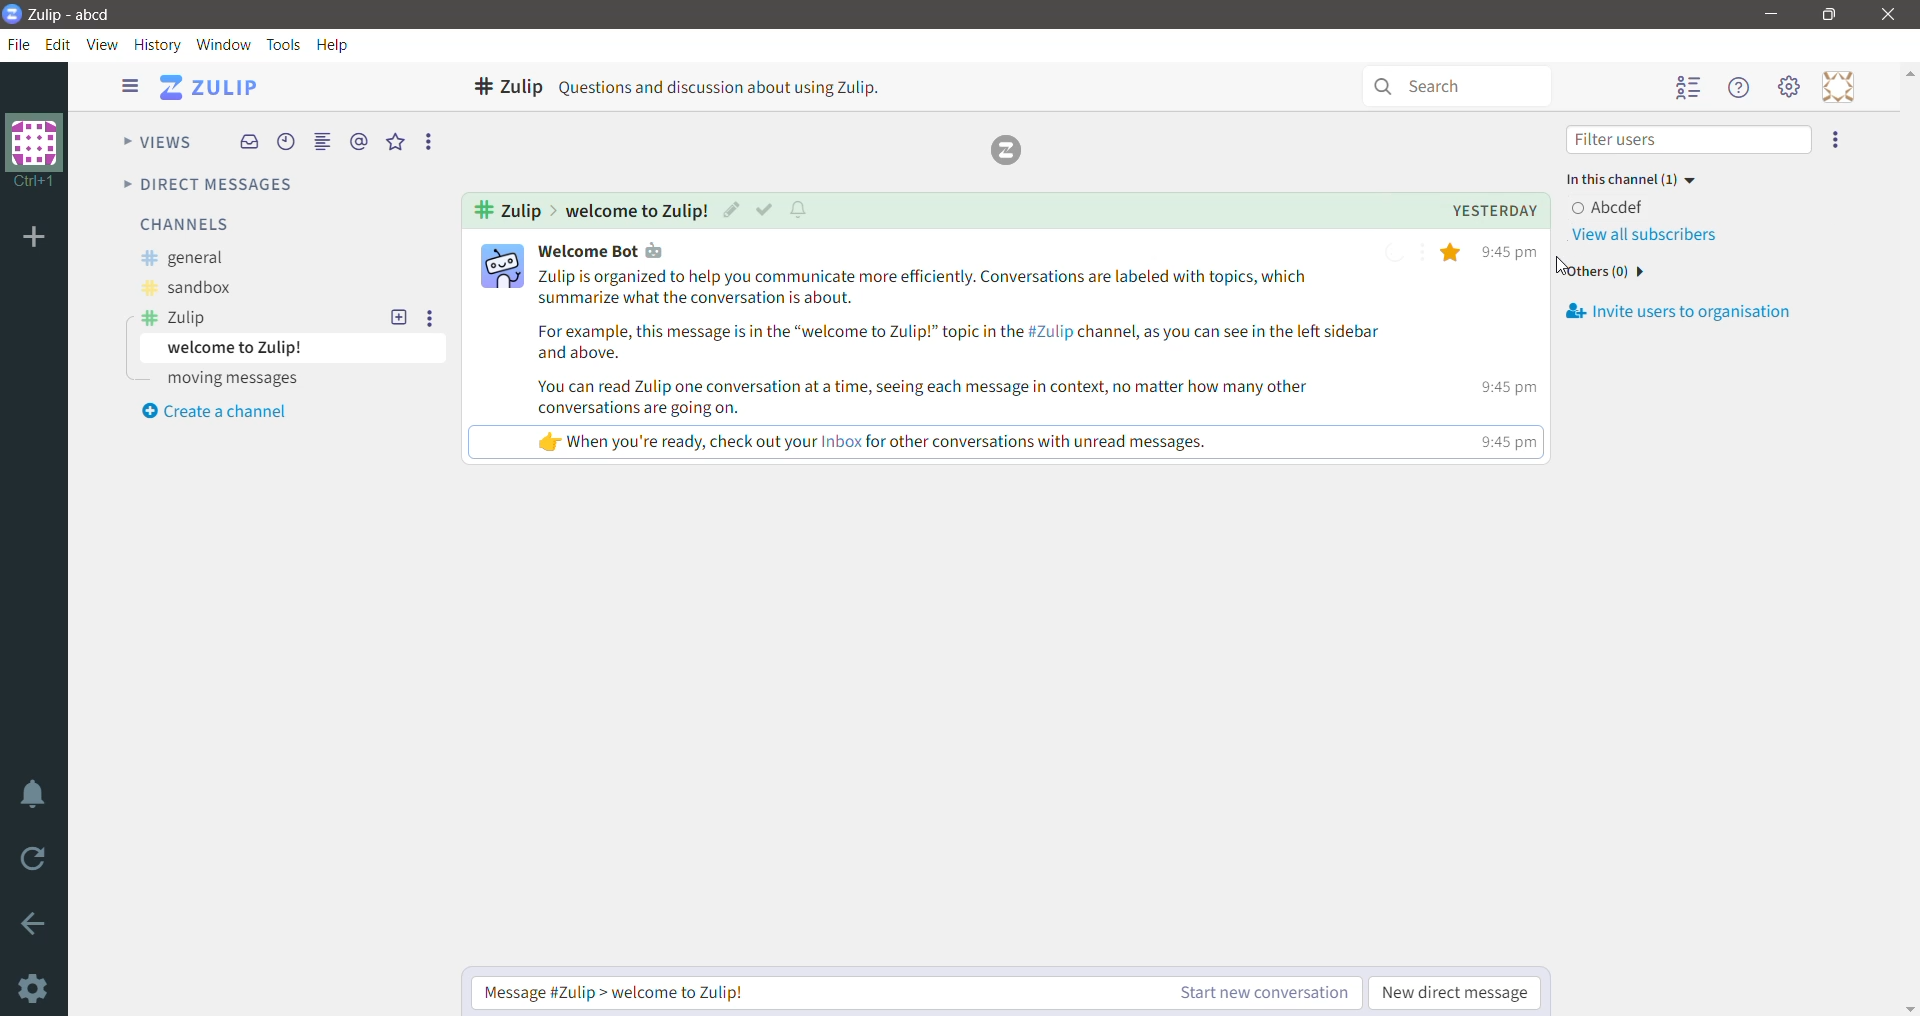 This screenshot has height=1016, width=1920. Describe the element at coordinates (1454, 991) in the screenshot. I see `New direct message` at that location.